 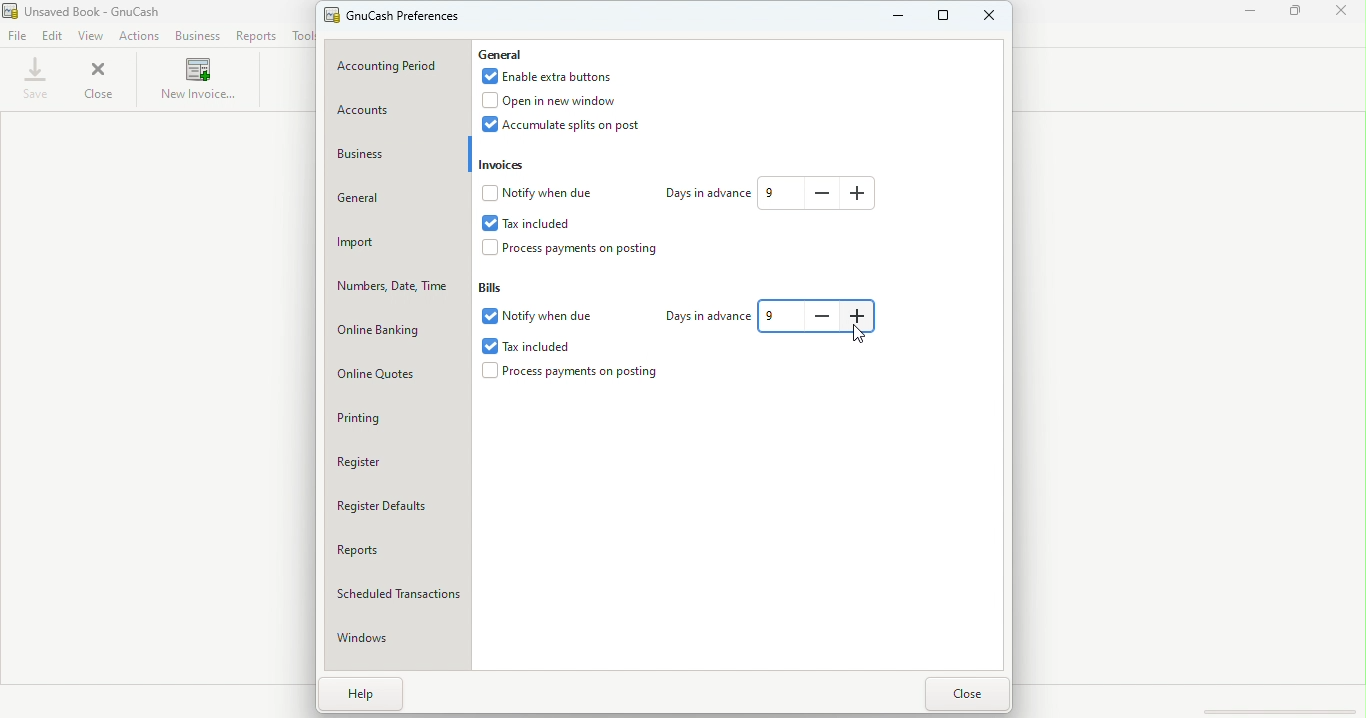 I want to click on Text box, so click(x=779, y=193).